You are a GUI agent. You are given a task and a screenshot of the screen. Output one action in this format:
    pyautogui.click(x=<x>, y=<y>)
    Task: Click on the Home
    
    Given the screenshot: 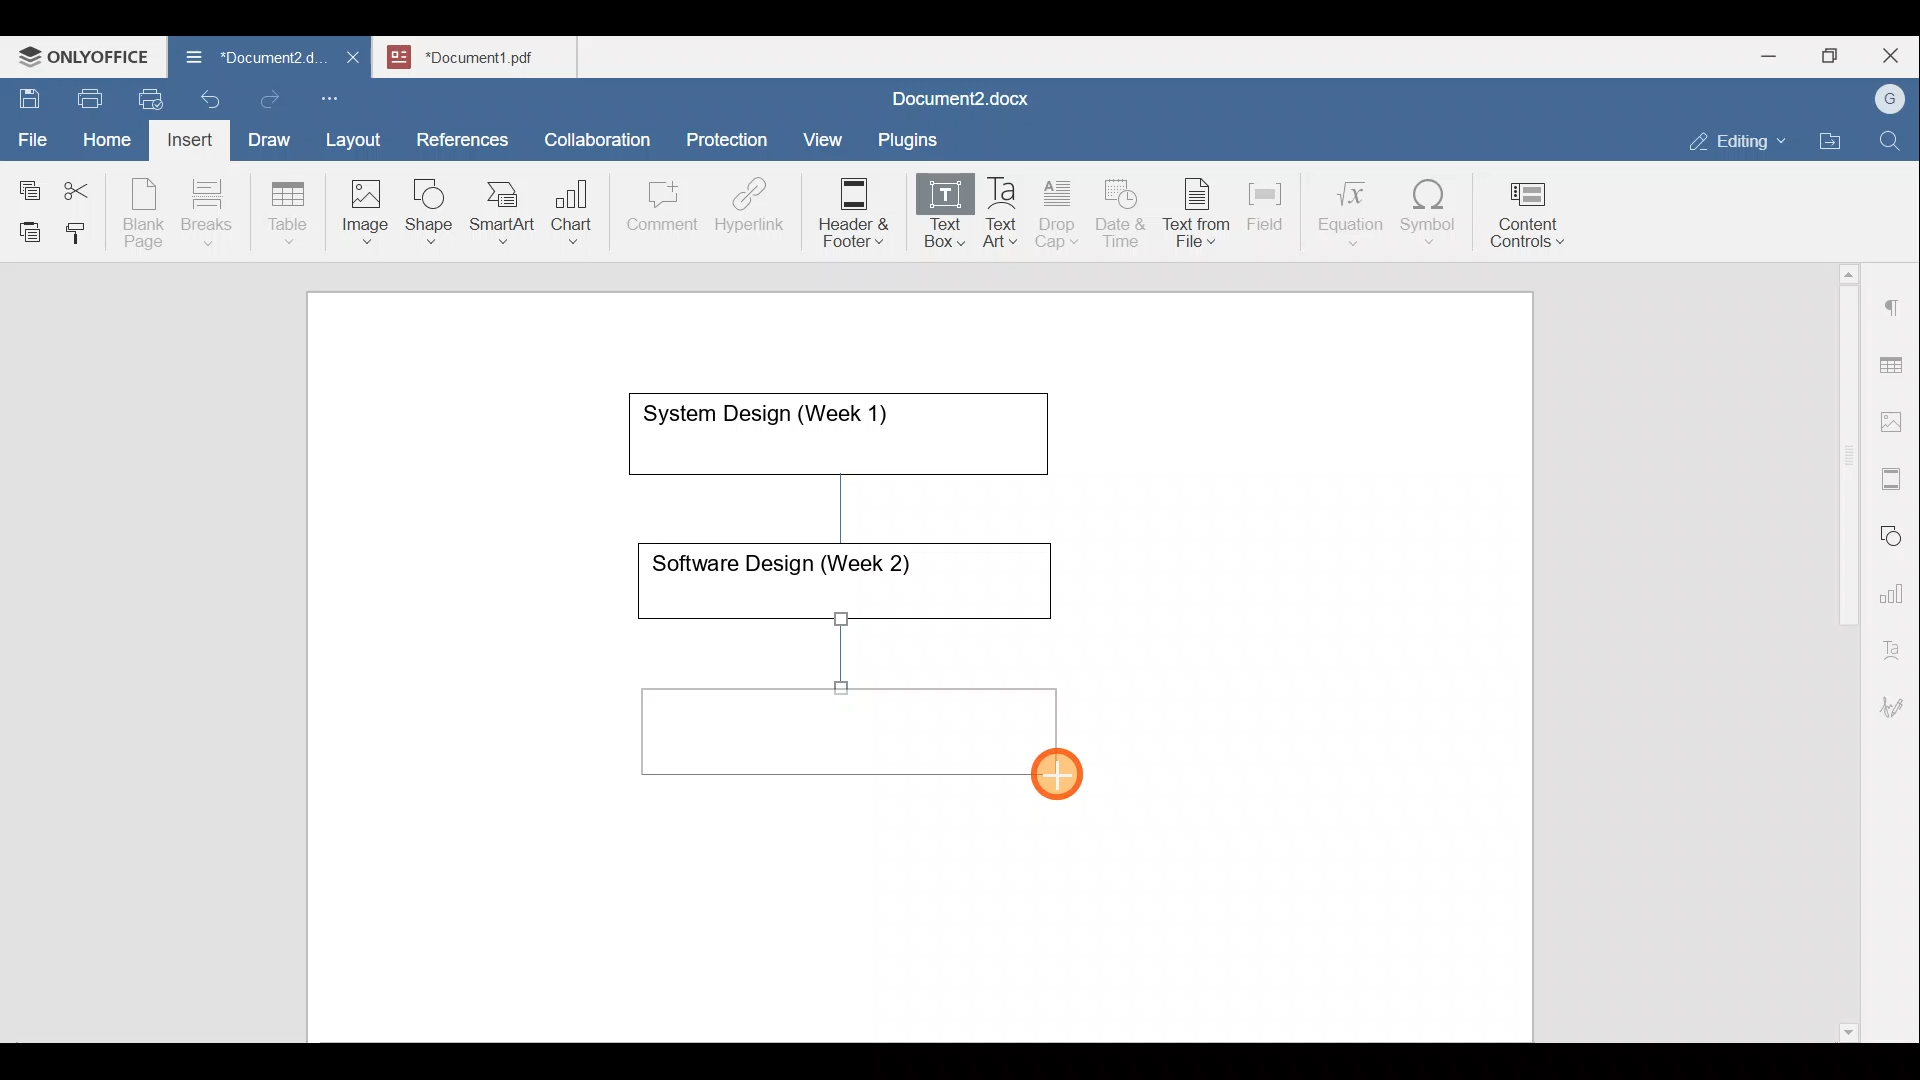 What is the action you would take?
    pyautogui.click(x=108, y=138)
    